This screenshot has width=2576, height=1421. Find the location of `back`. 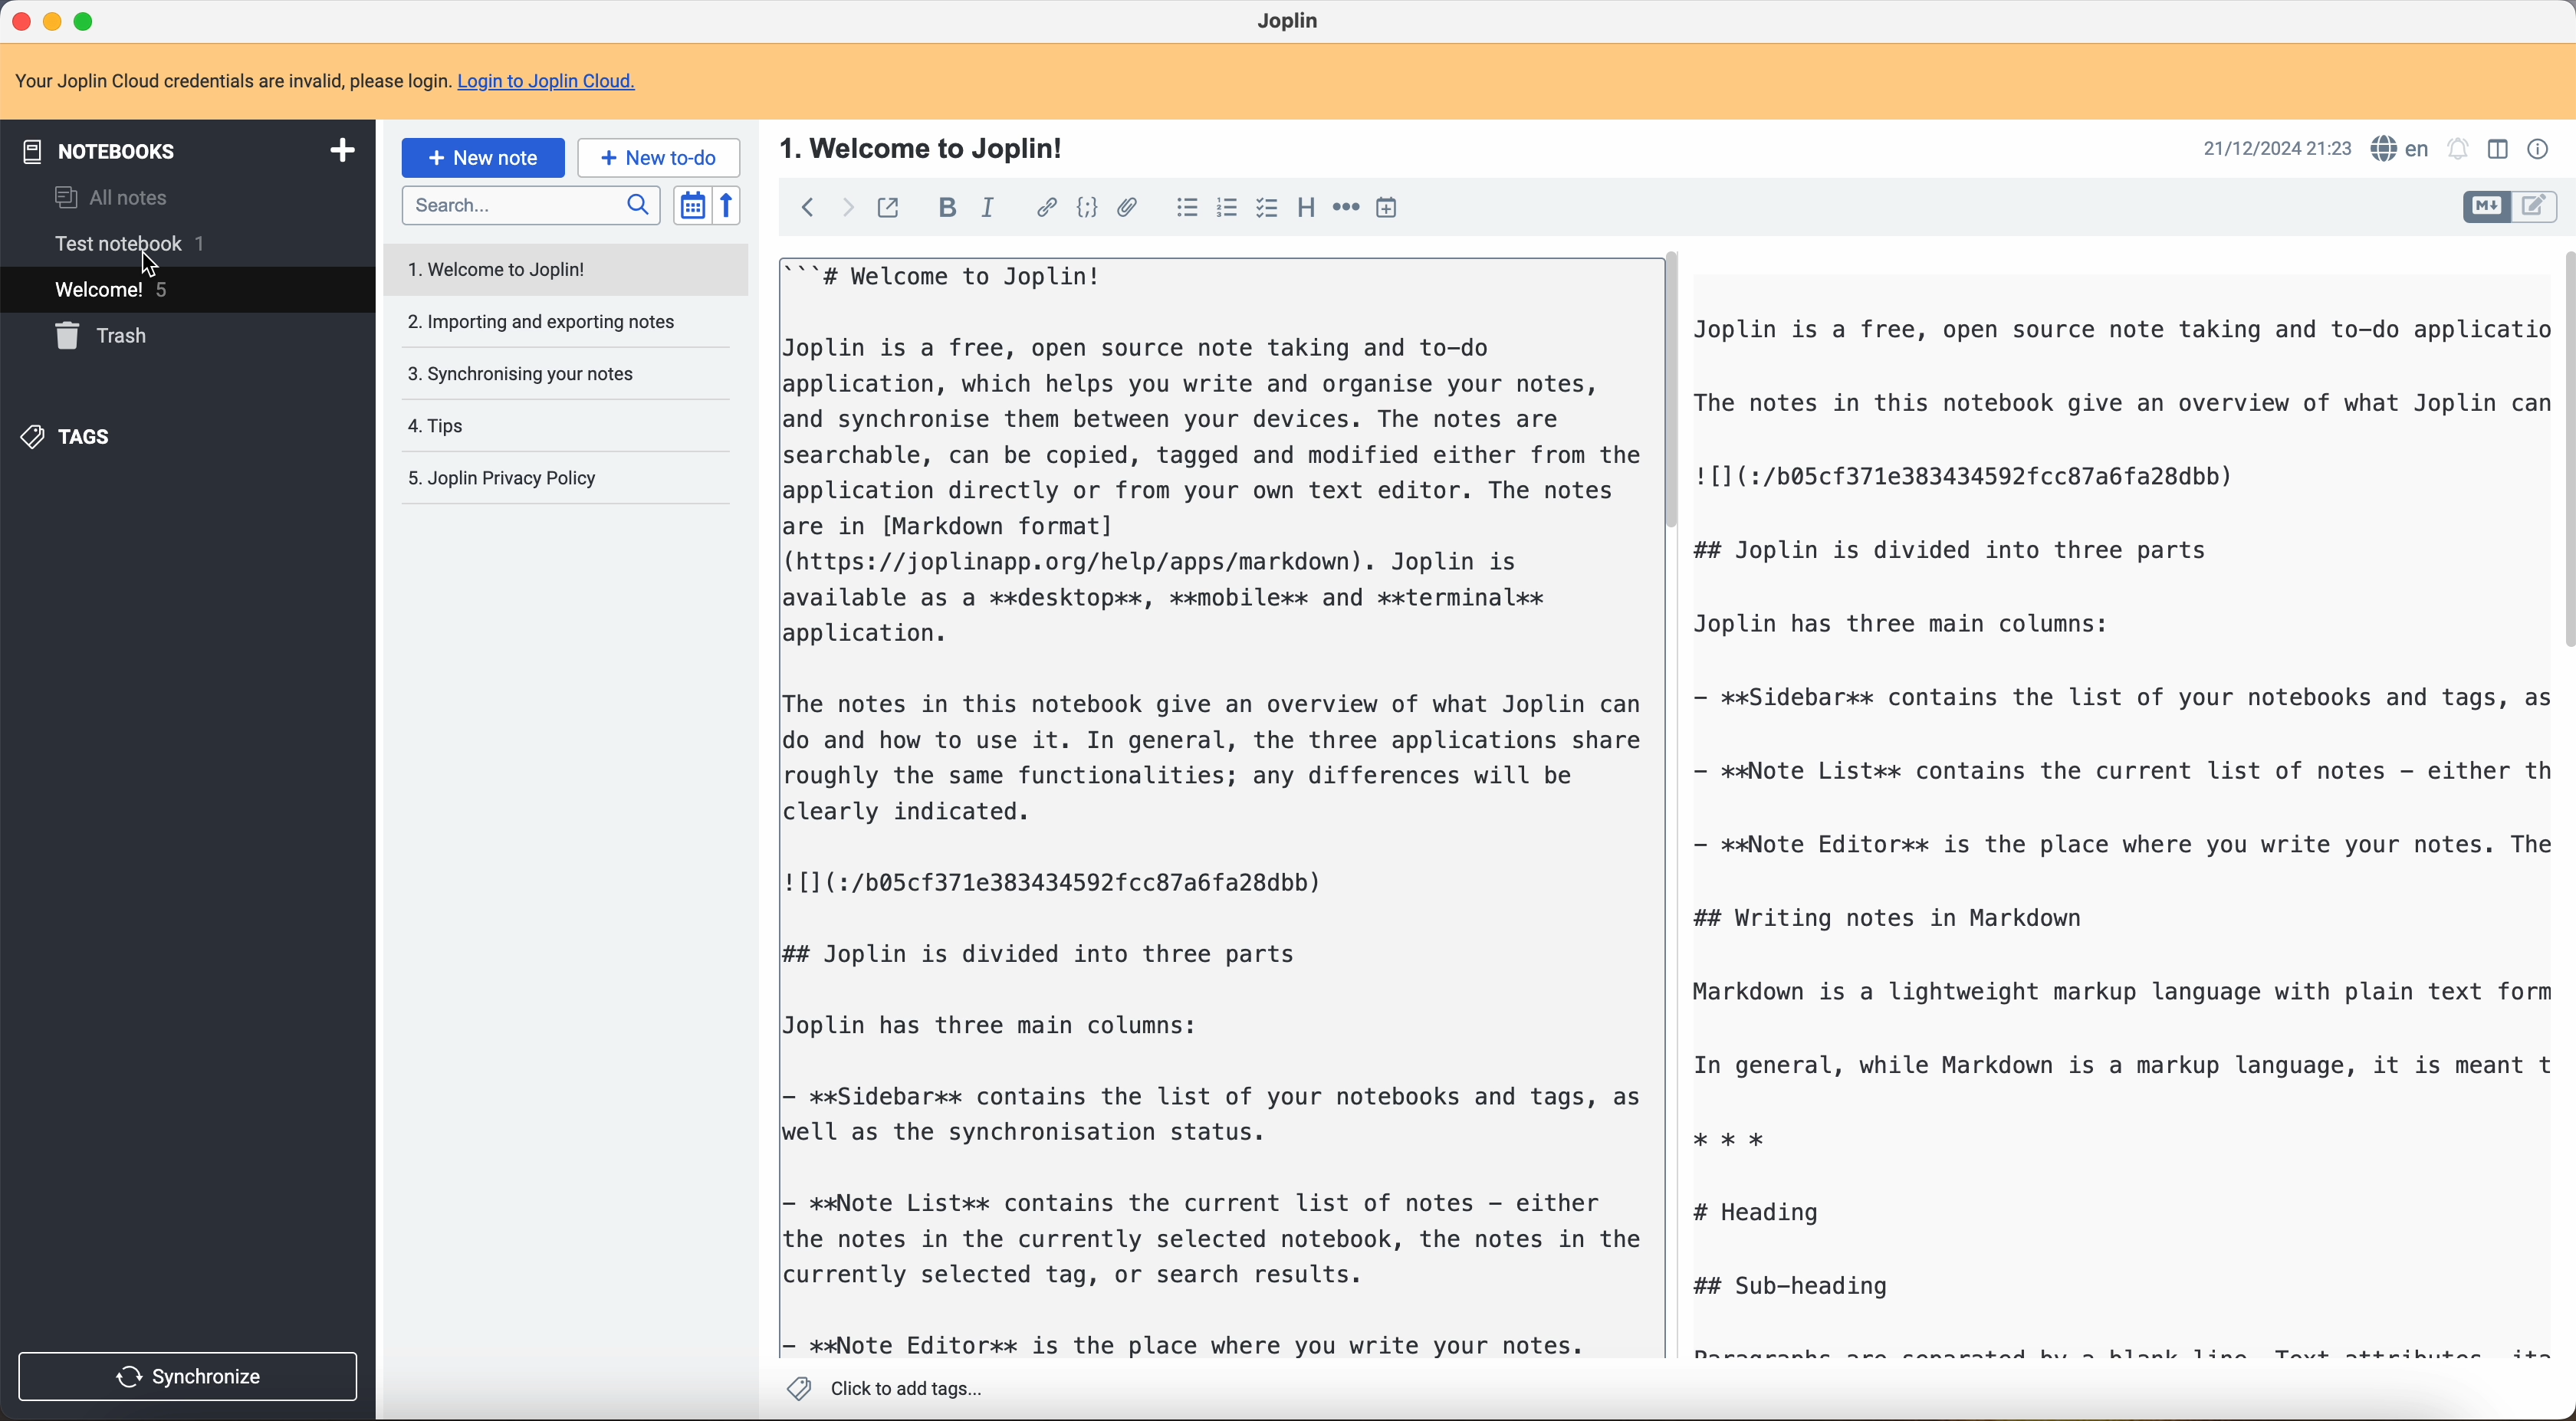

back is located at coordinates (806, 209).